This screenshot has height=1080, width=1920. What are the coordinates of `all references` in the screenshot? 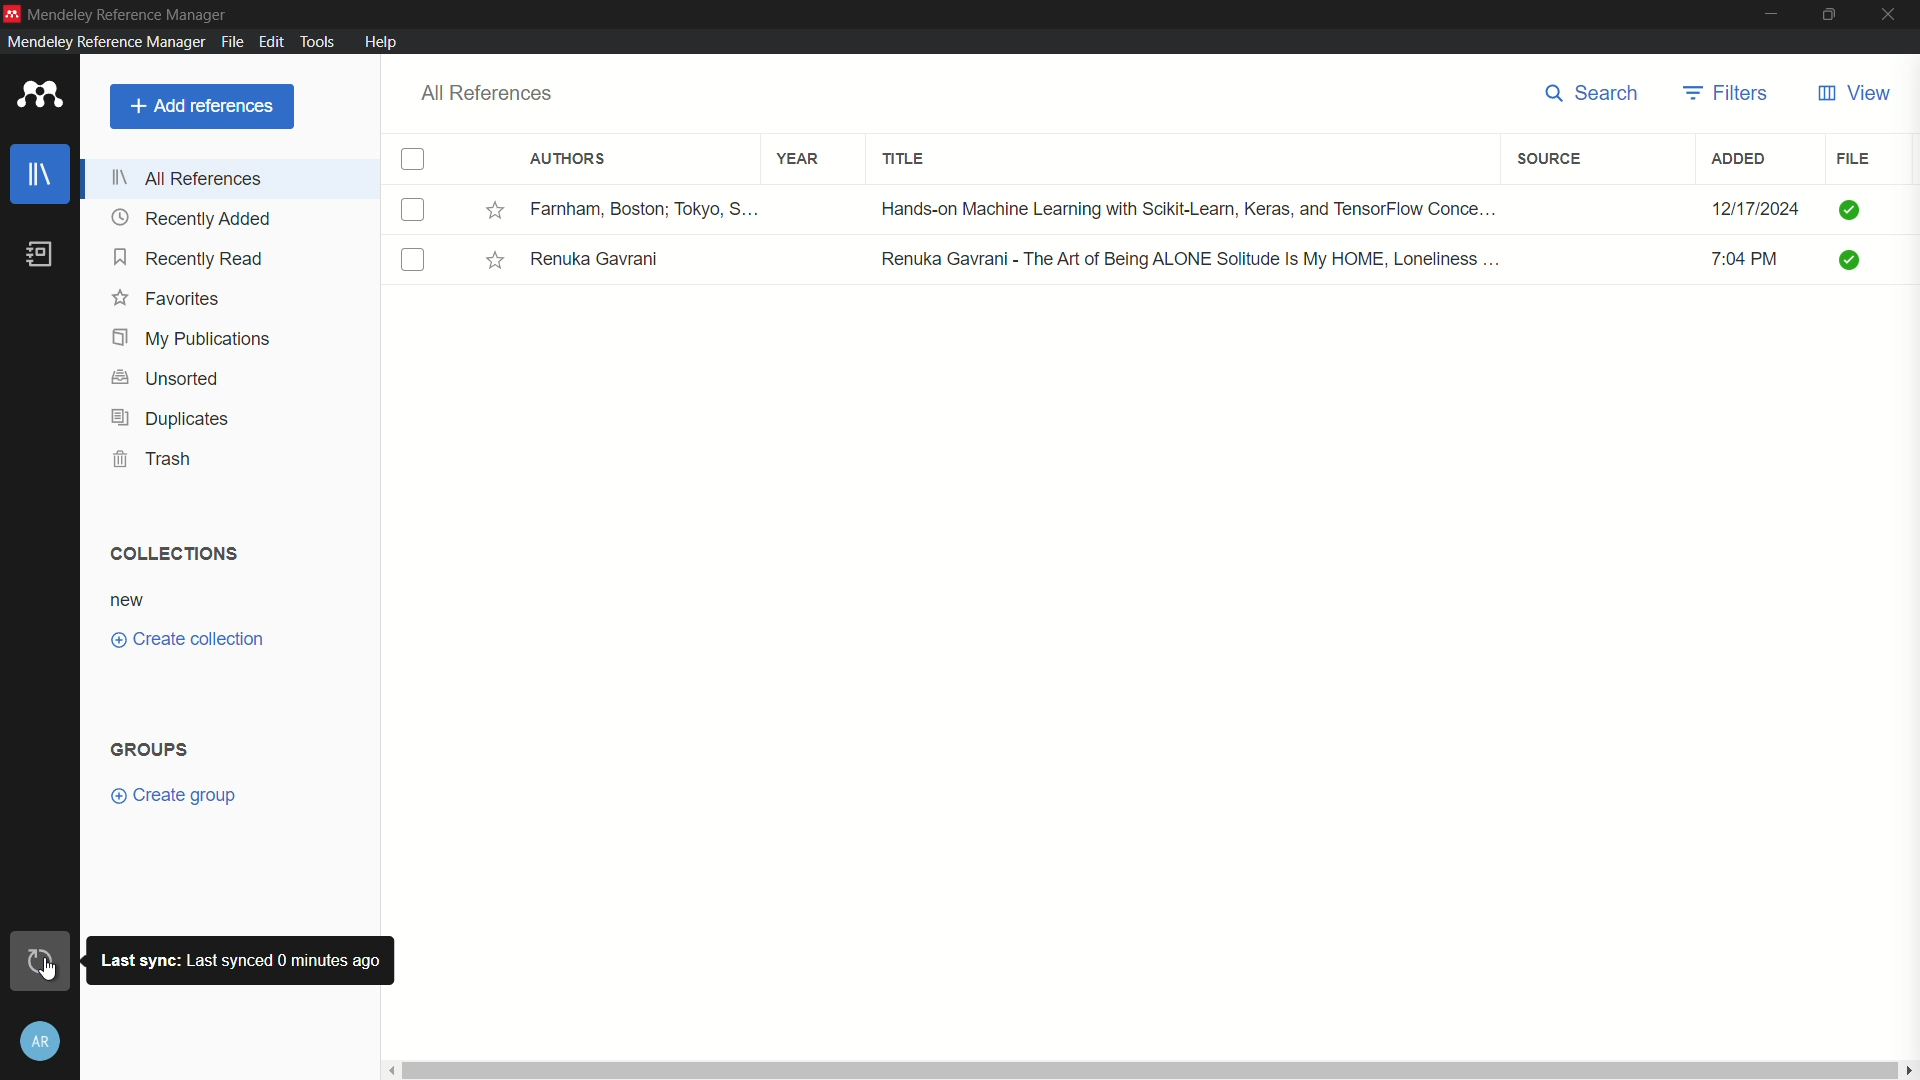 It's located at (185, 178).